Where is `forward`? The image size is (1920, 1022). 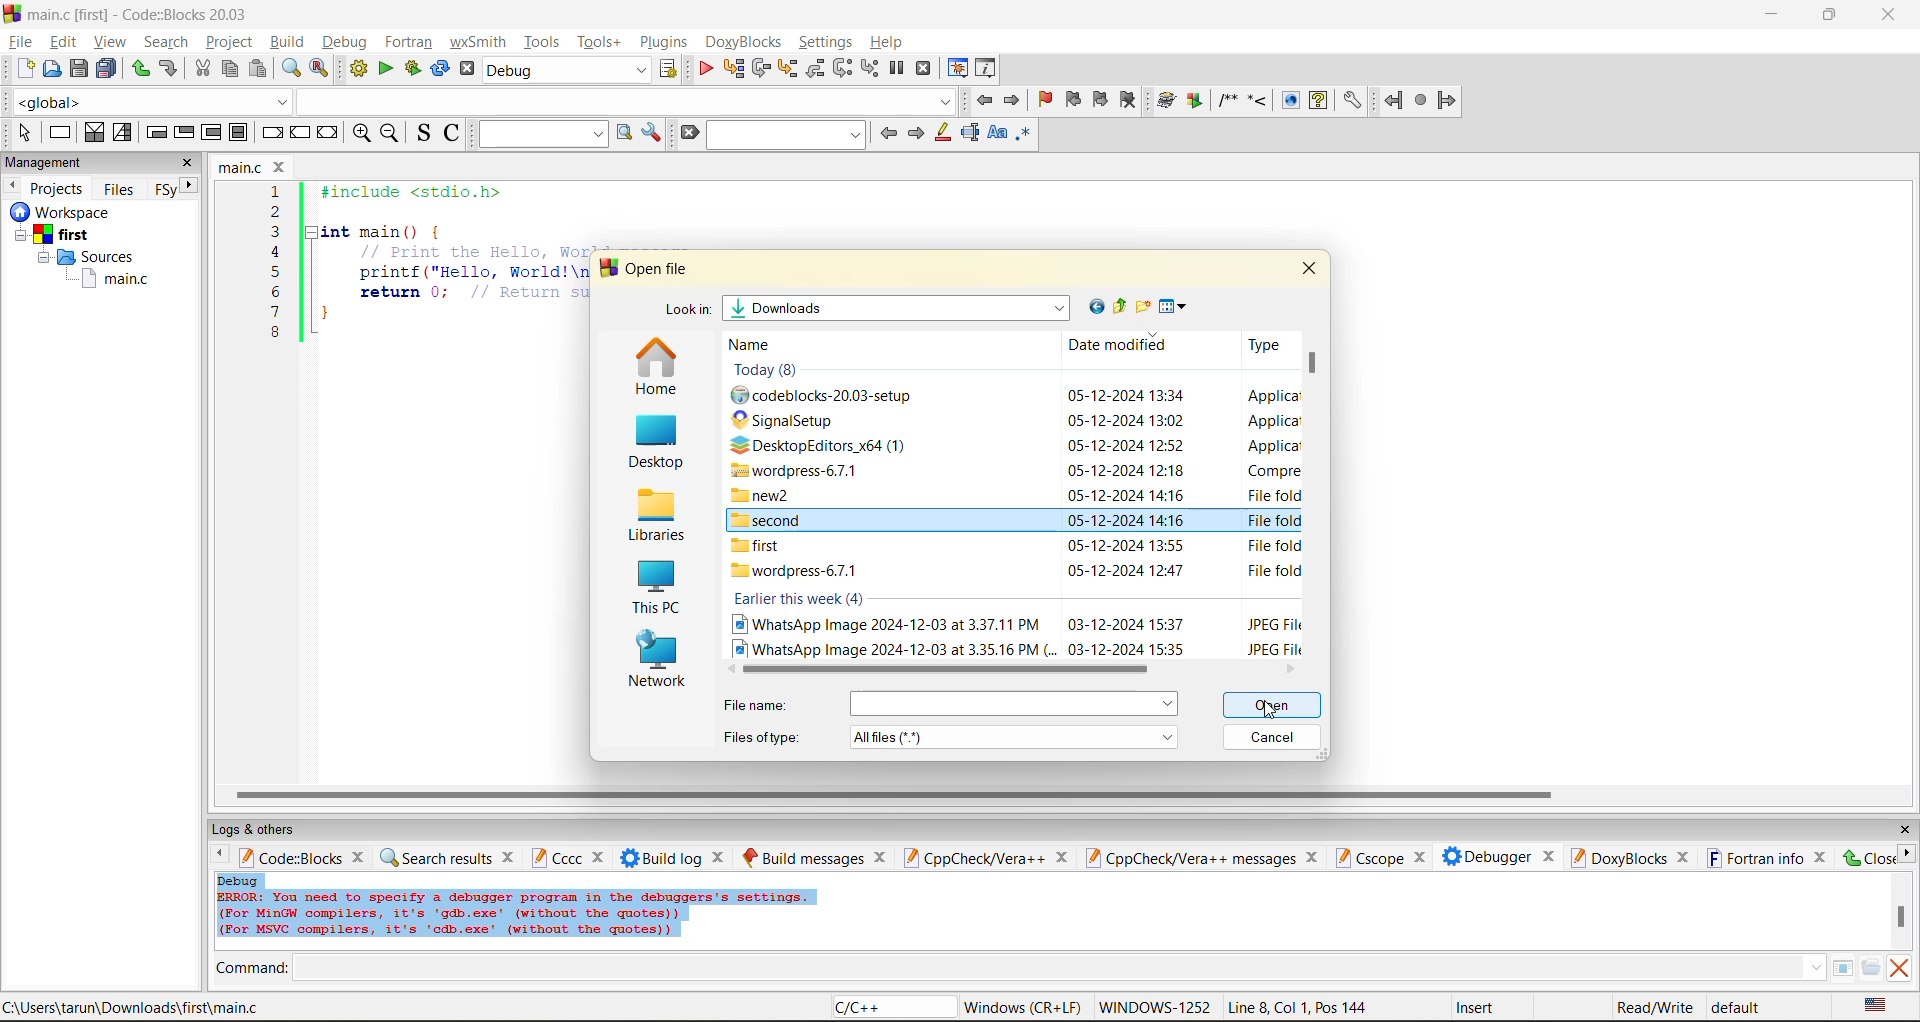 forward is located at coordinates (1447, 100).